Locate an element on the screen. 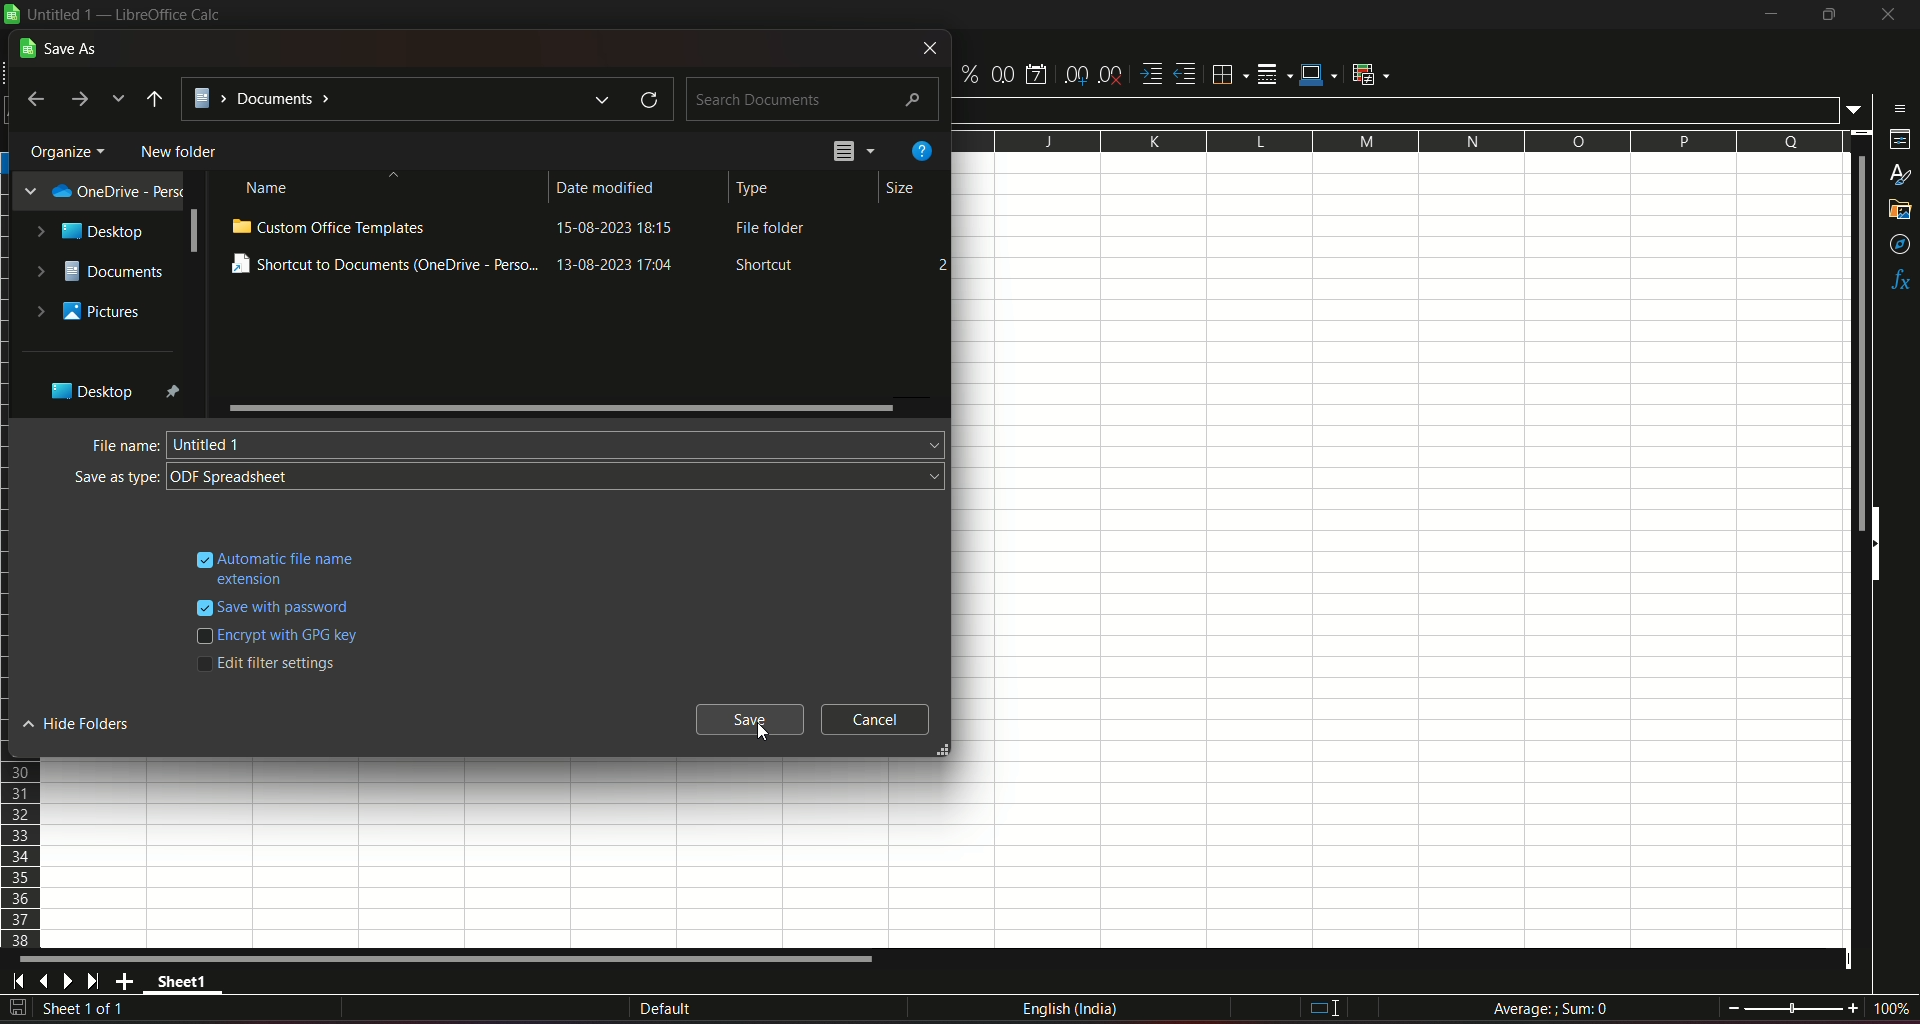 The width and height of the screenshot is (1920, 1024). conditional is located at coordinates (1376, 75).